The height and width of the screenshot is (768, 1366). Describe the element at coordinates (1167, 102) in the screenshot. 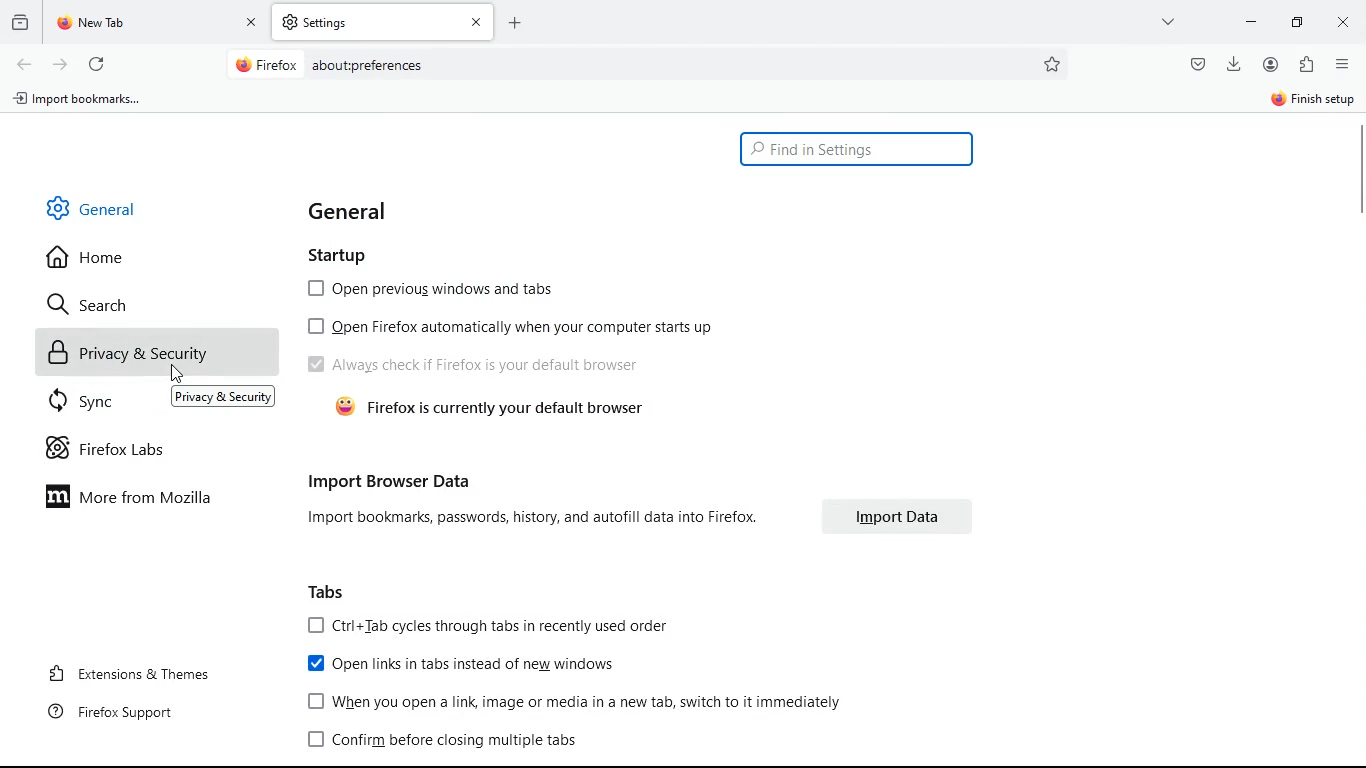

I see `sync and save data` at that location.